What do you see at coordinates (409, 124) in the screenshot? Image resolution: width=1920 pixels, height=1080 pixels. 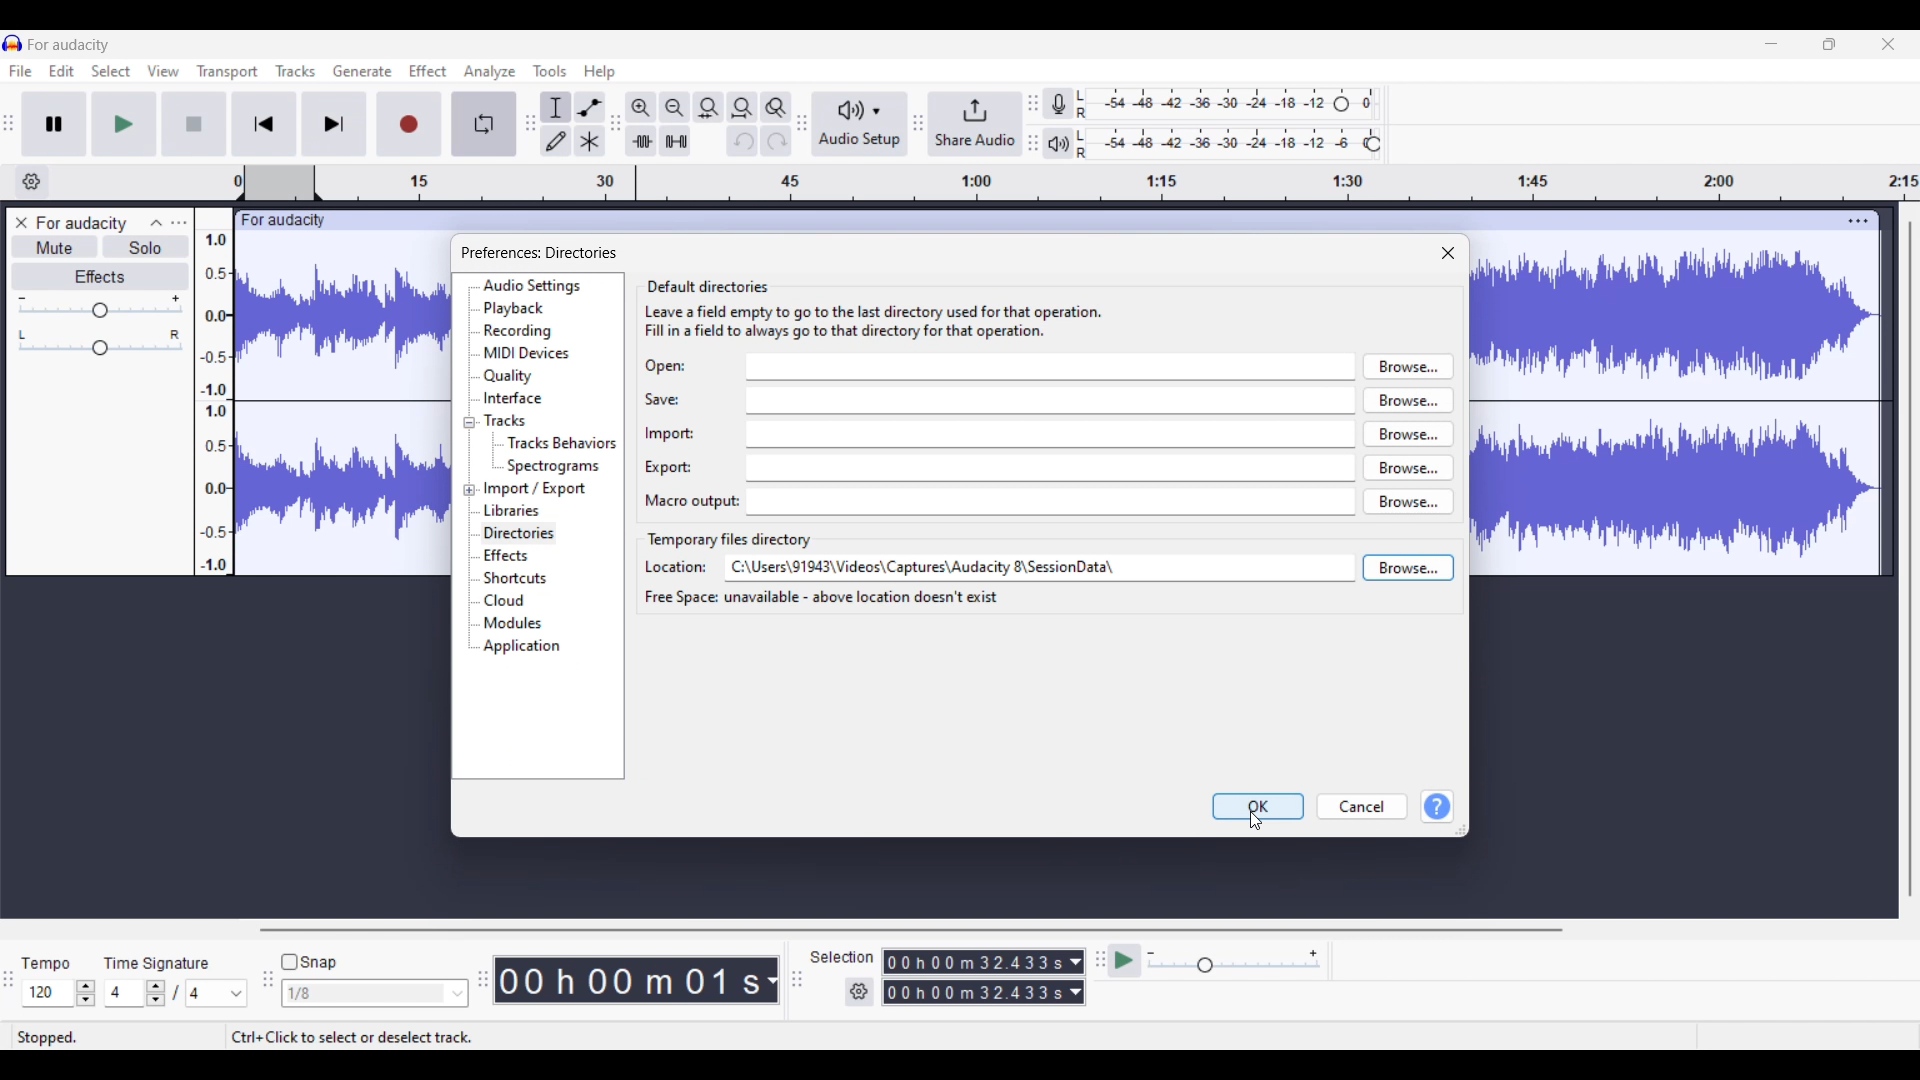 I see `Record/Record new track` at bounding box center [409, 124].